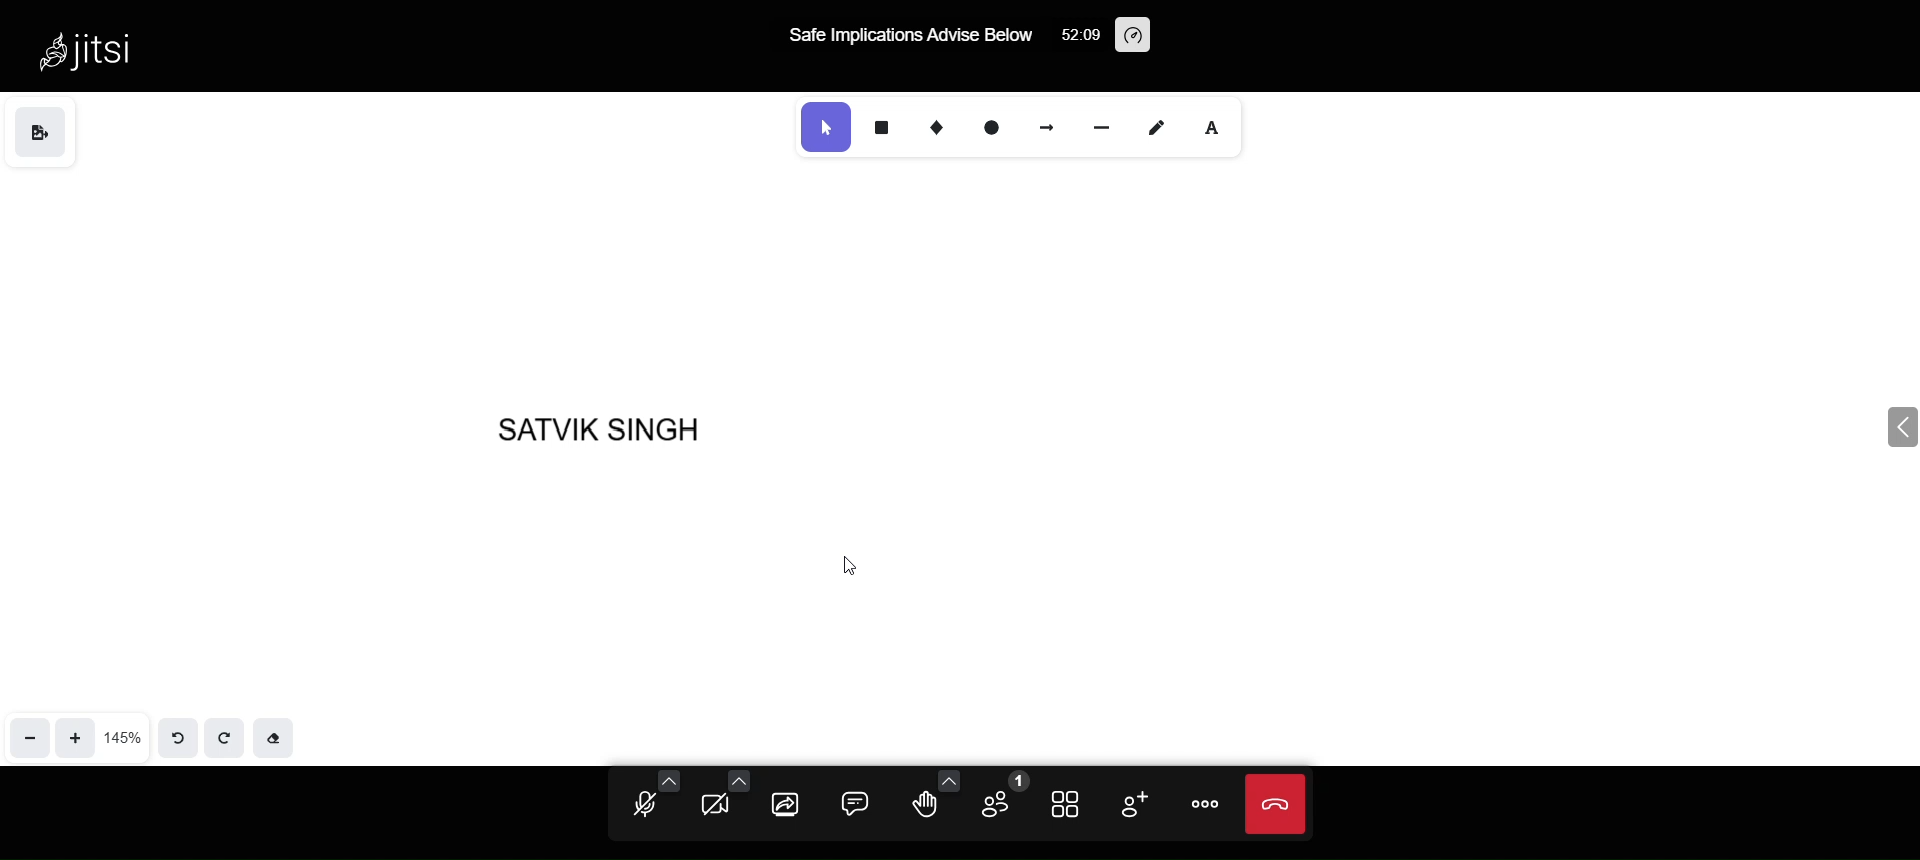  Describe the element at coordinates (1098, 126) in the screenshot. I see `line` at that location.